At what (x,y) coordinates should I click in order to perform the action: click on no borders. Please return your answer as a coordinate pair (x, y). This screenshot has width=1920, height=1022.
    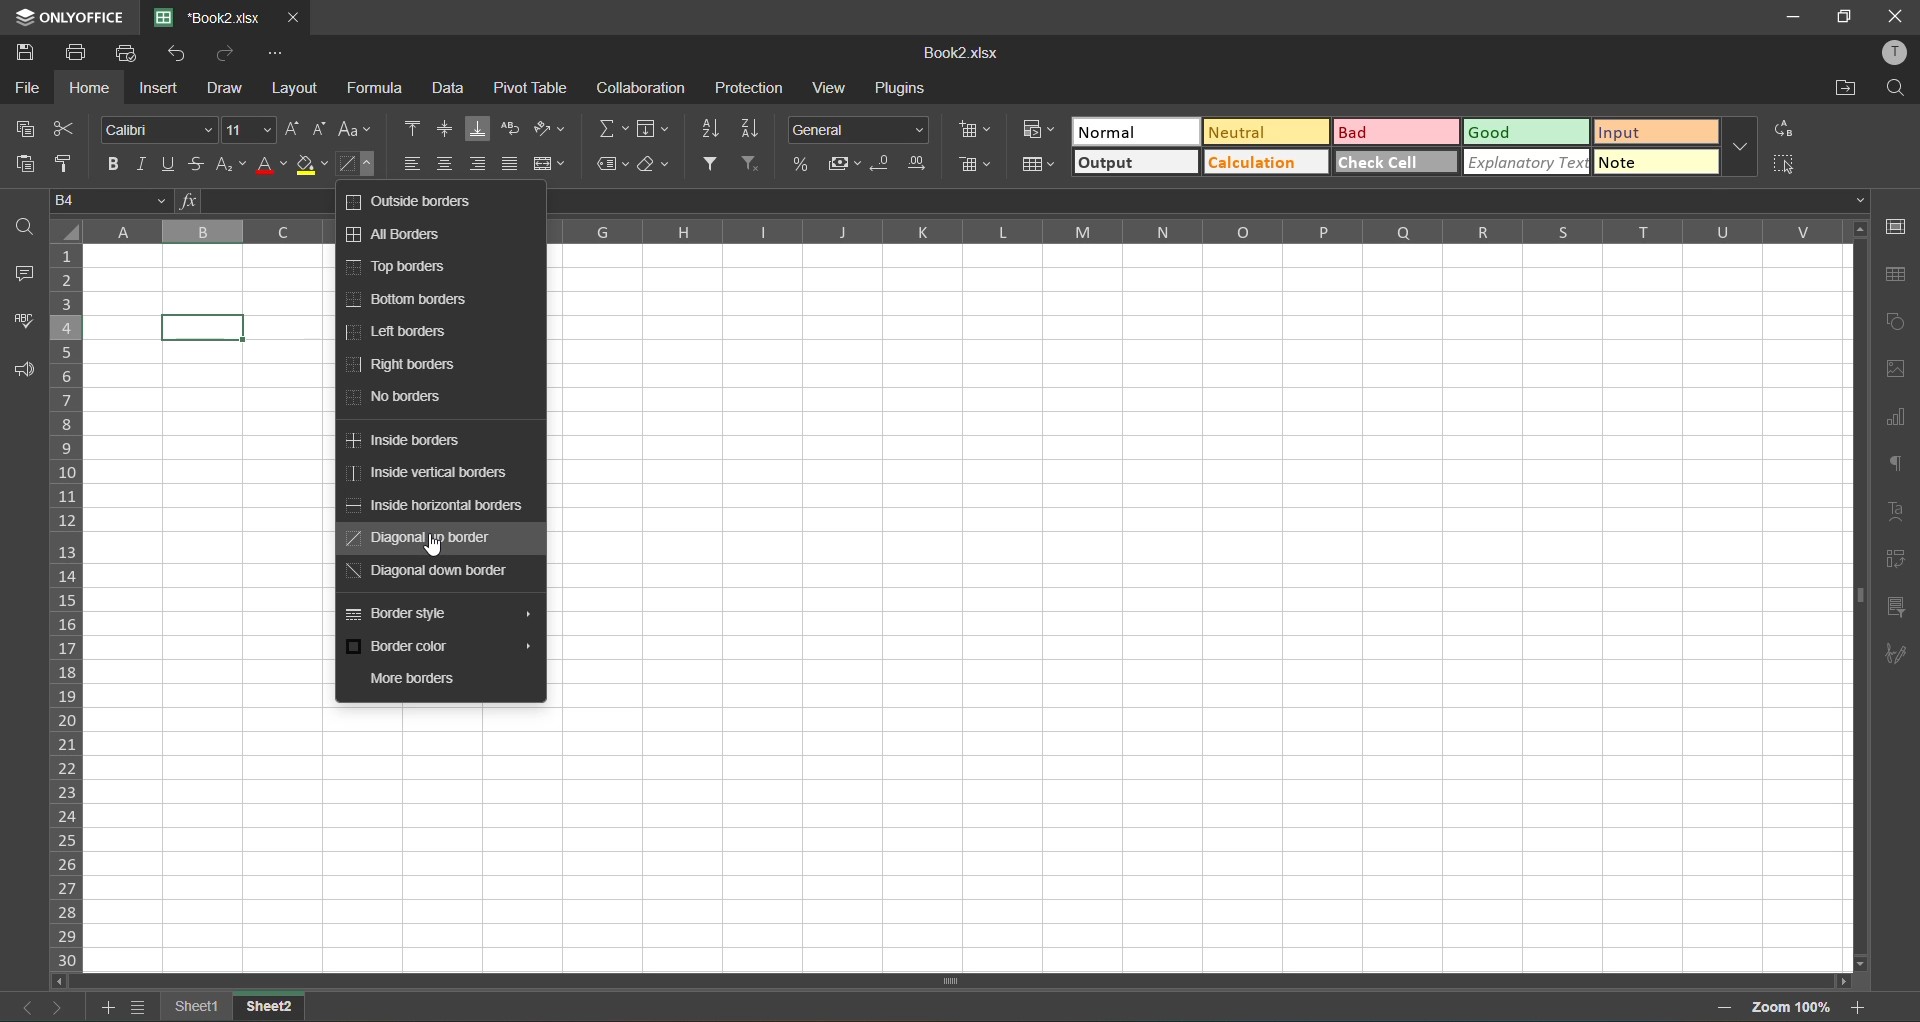
    Looking at the image, I should click on (402, 401).